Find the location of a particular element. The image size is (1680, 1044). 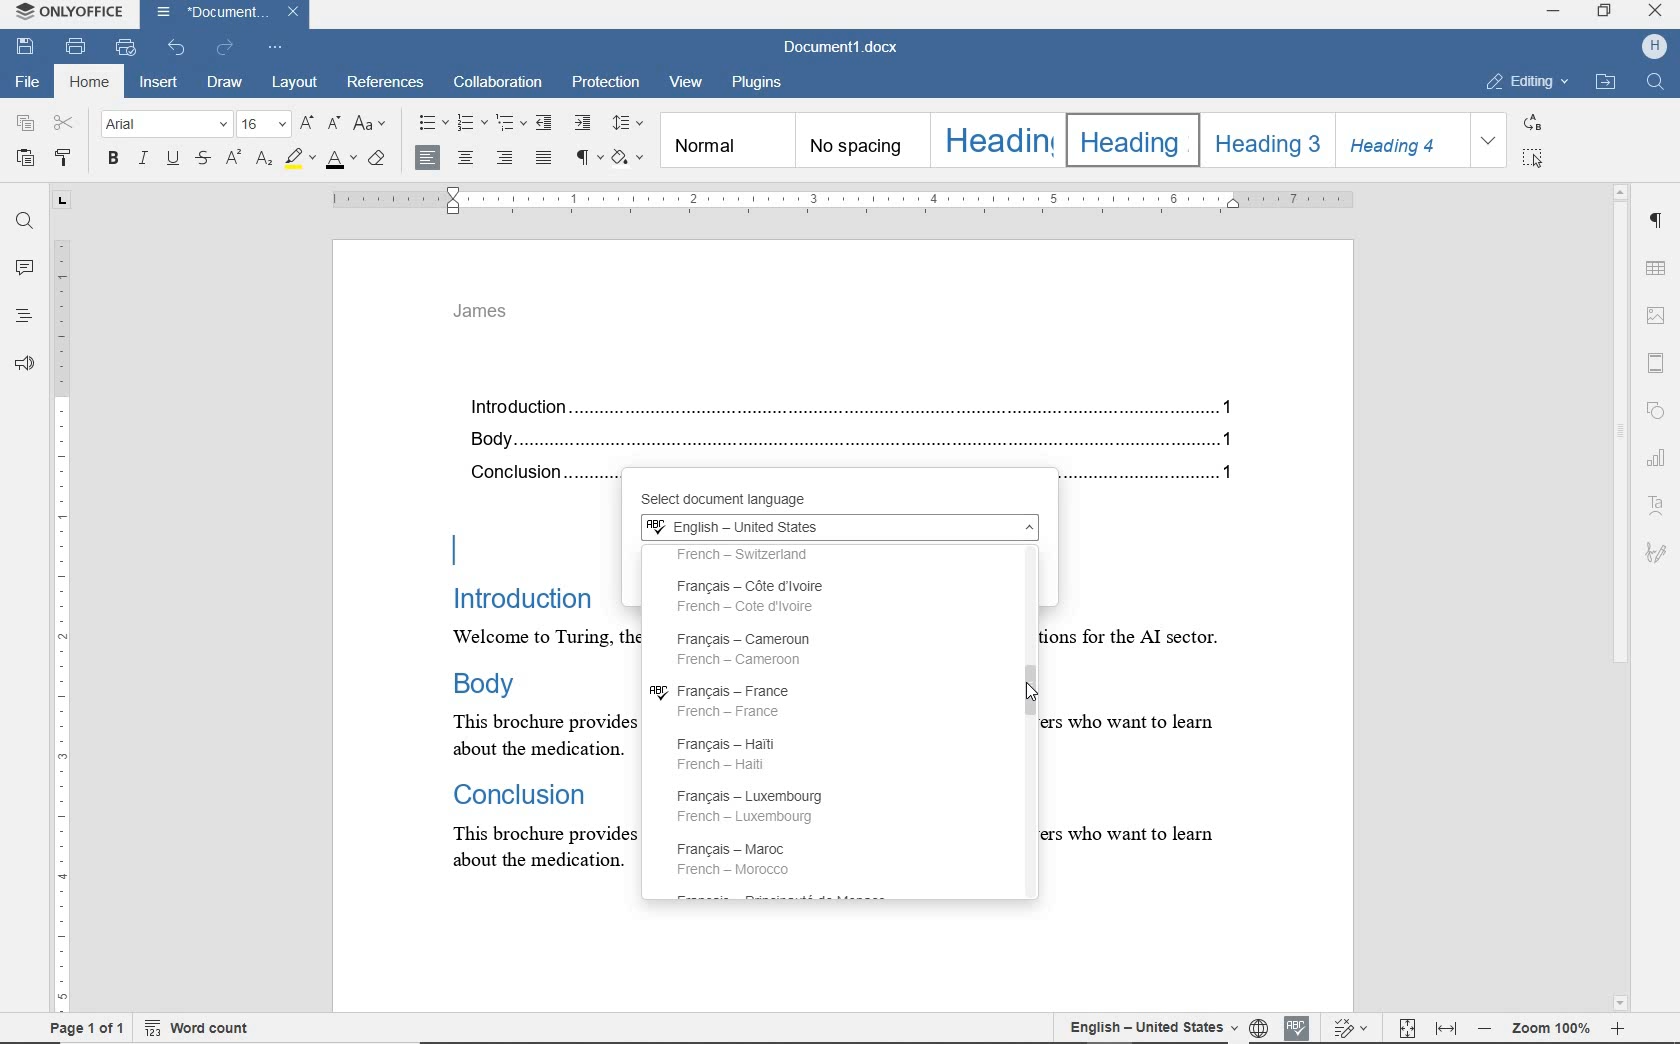

decrease indent is located at coordinates (546, 122).